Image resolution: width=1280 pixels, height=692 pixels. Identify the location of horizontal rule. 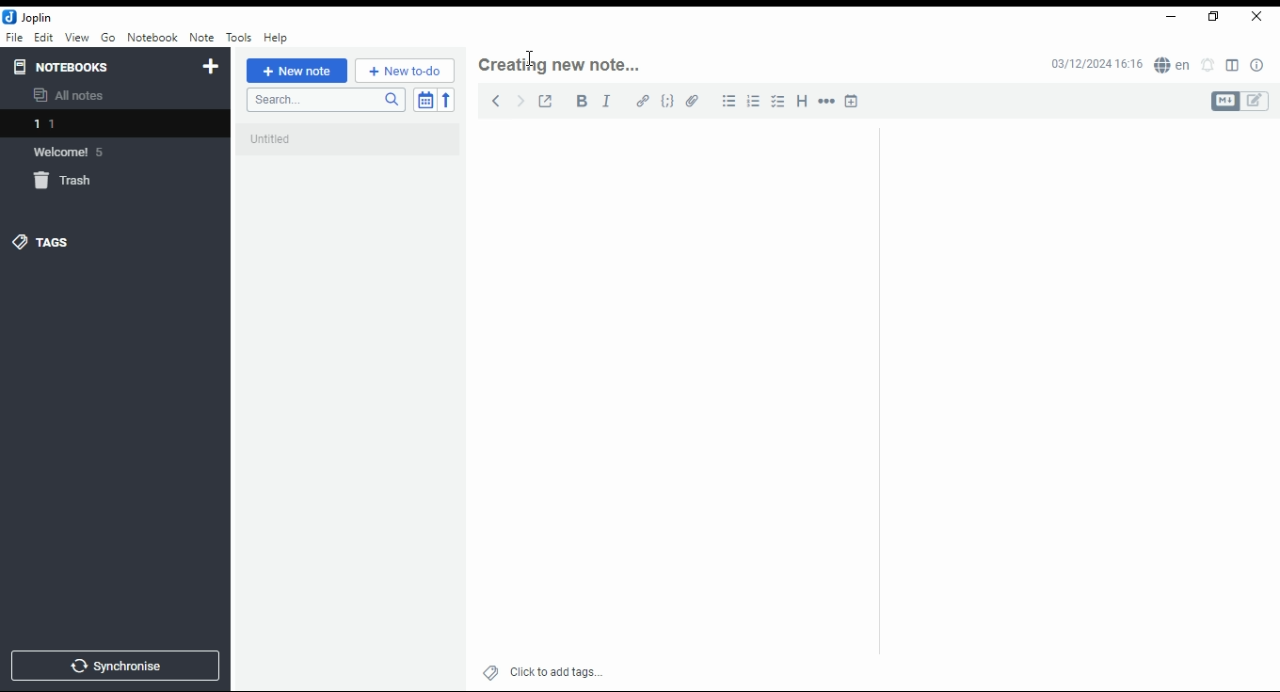
(828, 100).